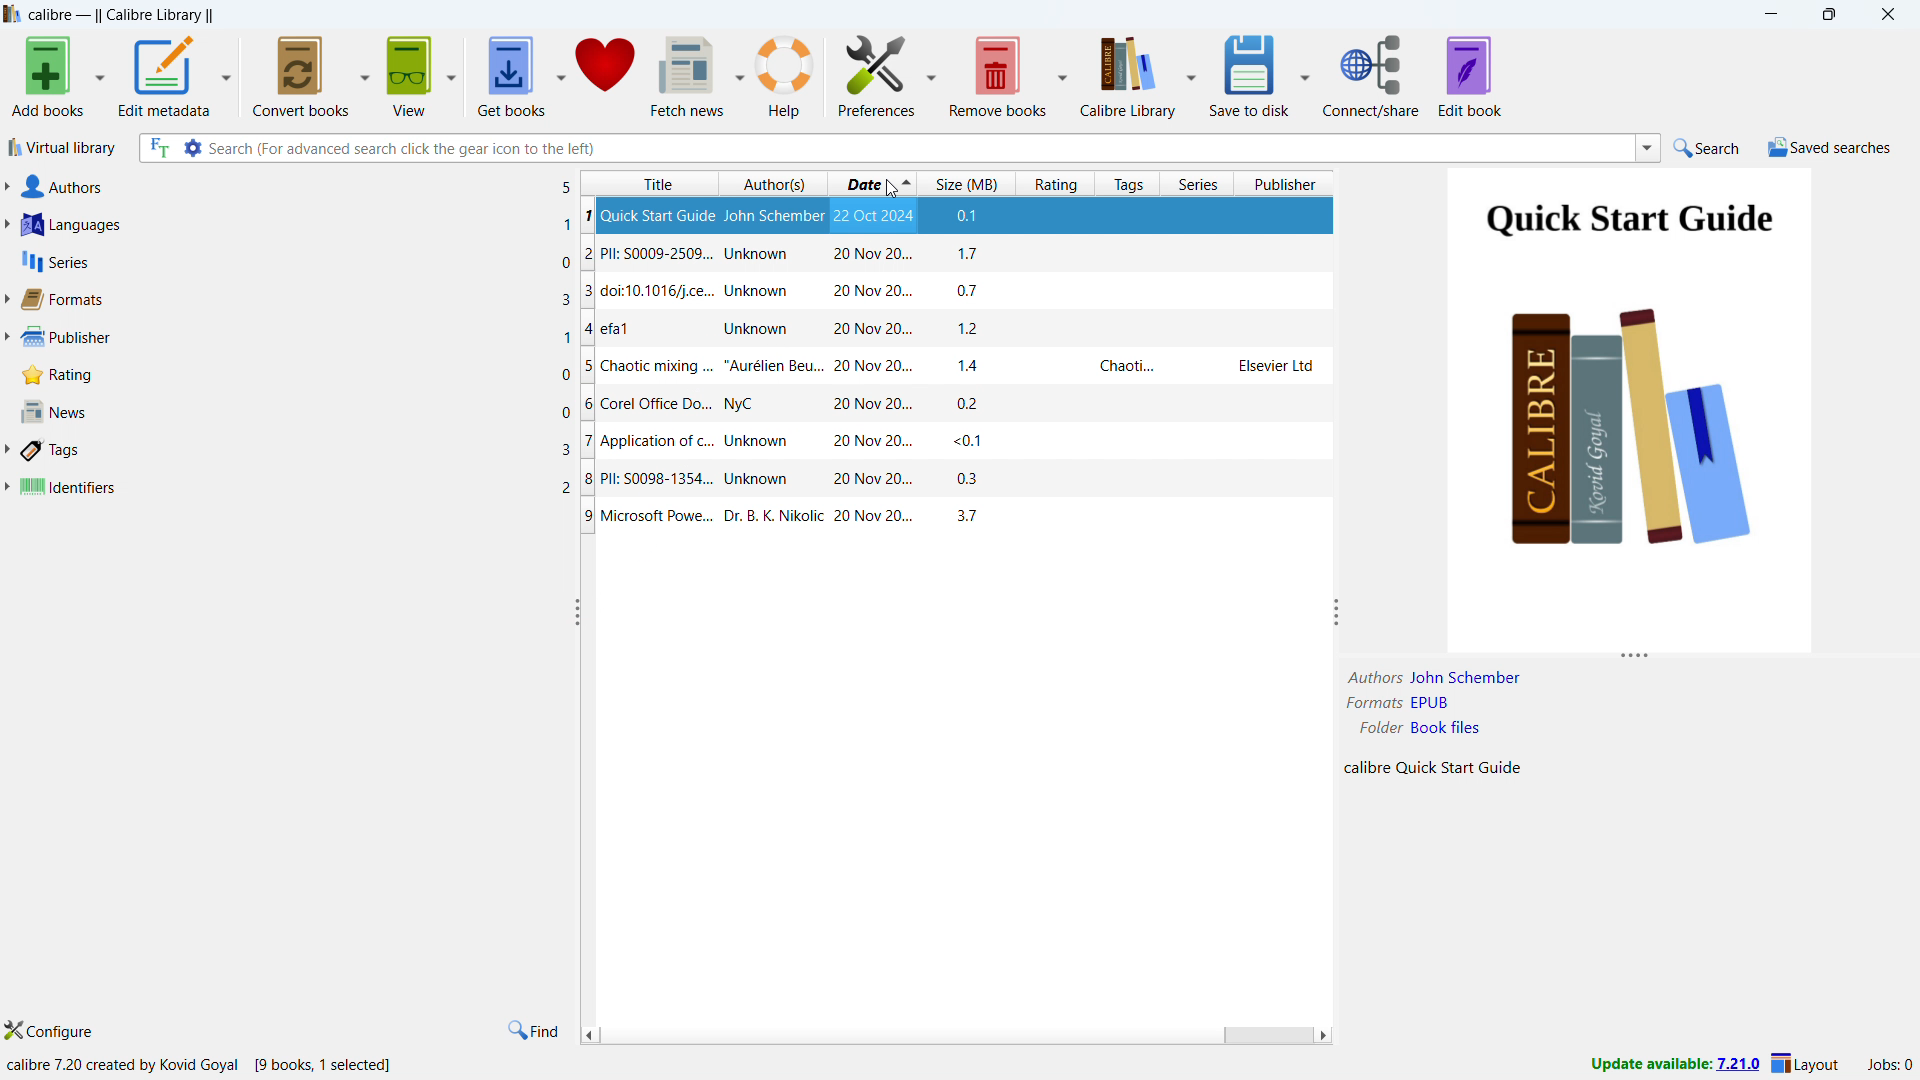  What do you see at coordinates (63, 148) in the screenshot?
I see `virtual library` at bounding box center [63, 148].